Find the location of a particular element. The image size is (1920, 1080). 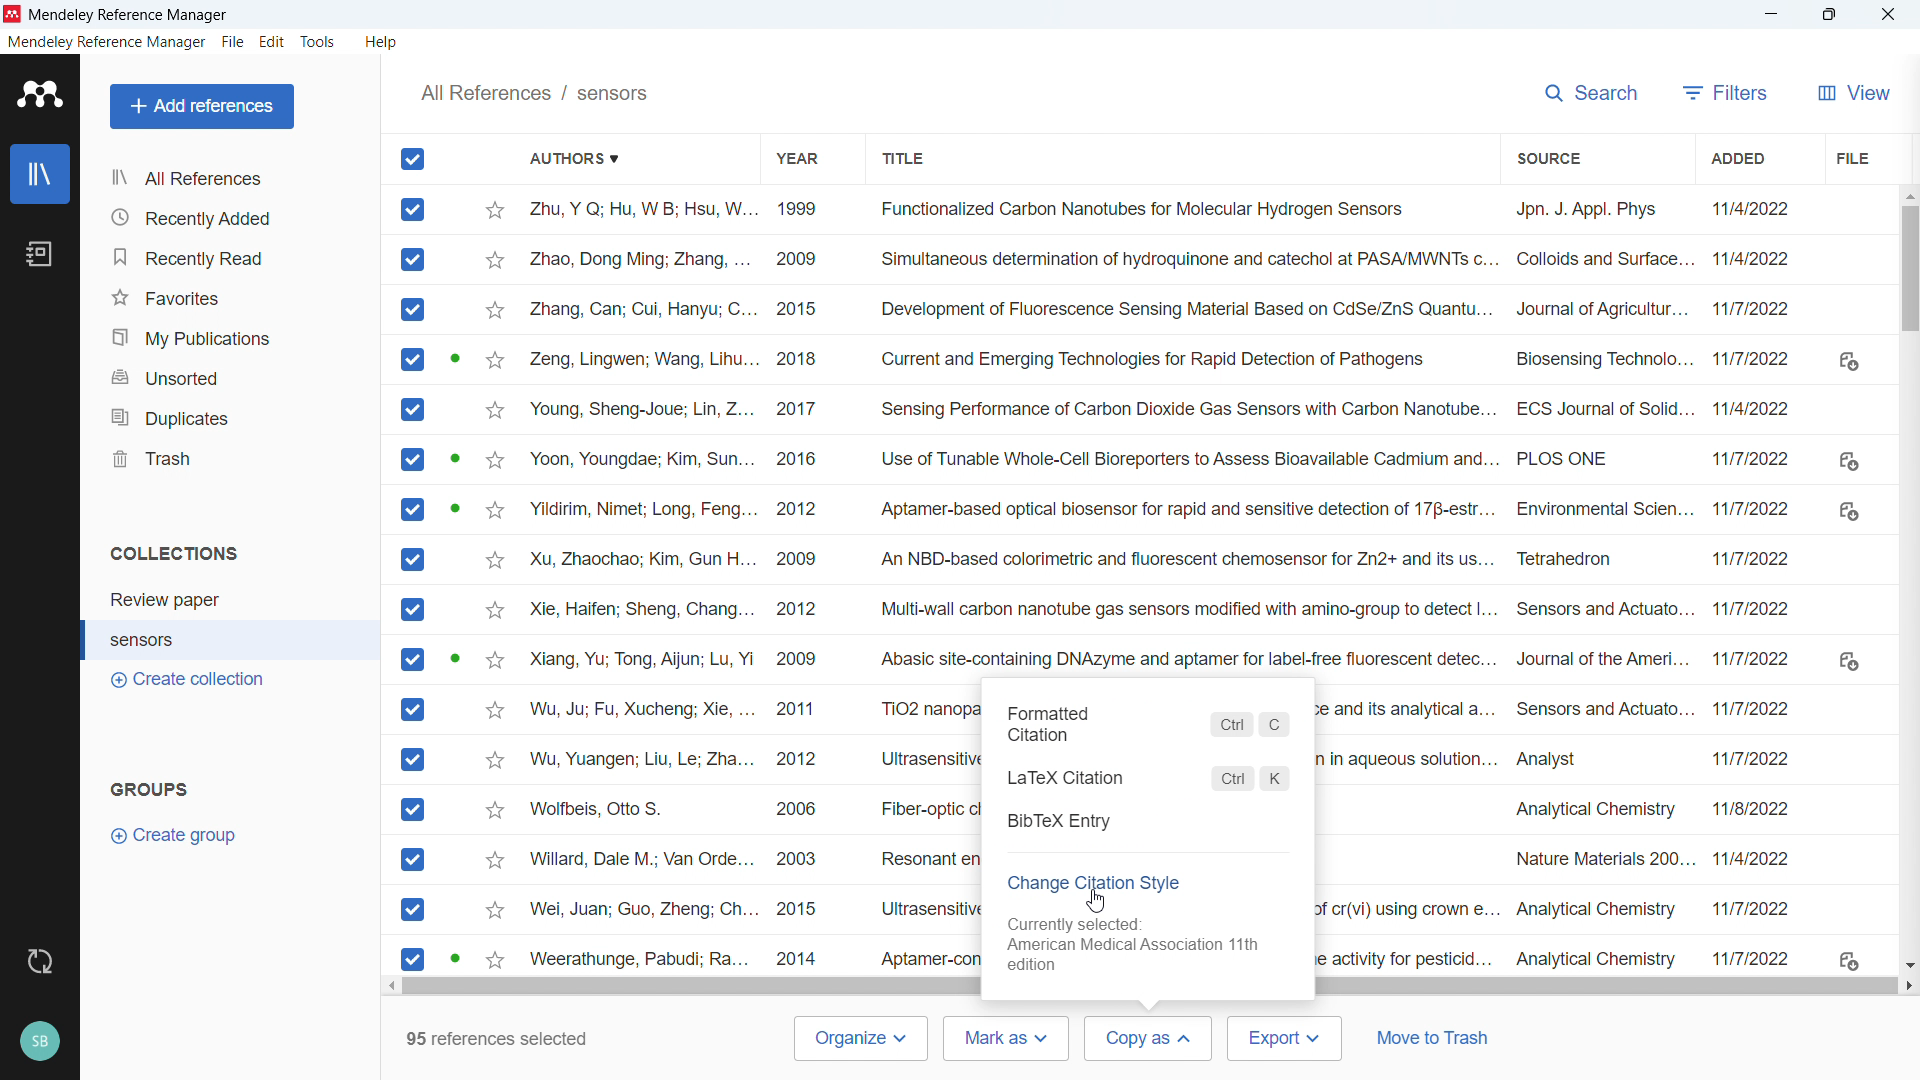

Title  is located at coordinates (130, 15).